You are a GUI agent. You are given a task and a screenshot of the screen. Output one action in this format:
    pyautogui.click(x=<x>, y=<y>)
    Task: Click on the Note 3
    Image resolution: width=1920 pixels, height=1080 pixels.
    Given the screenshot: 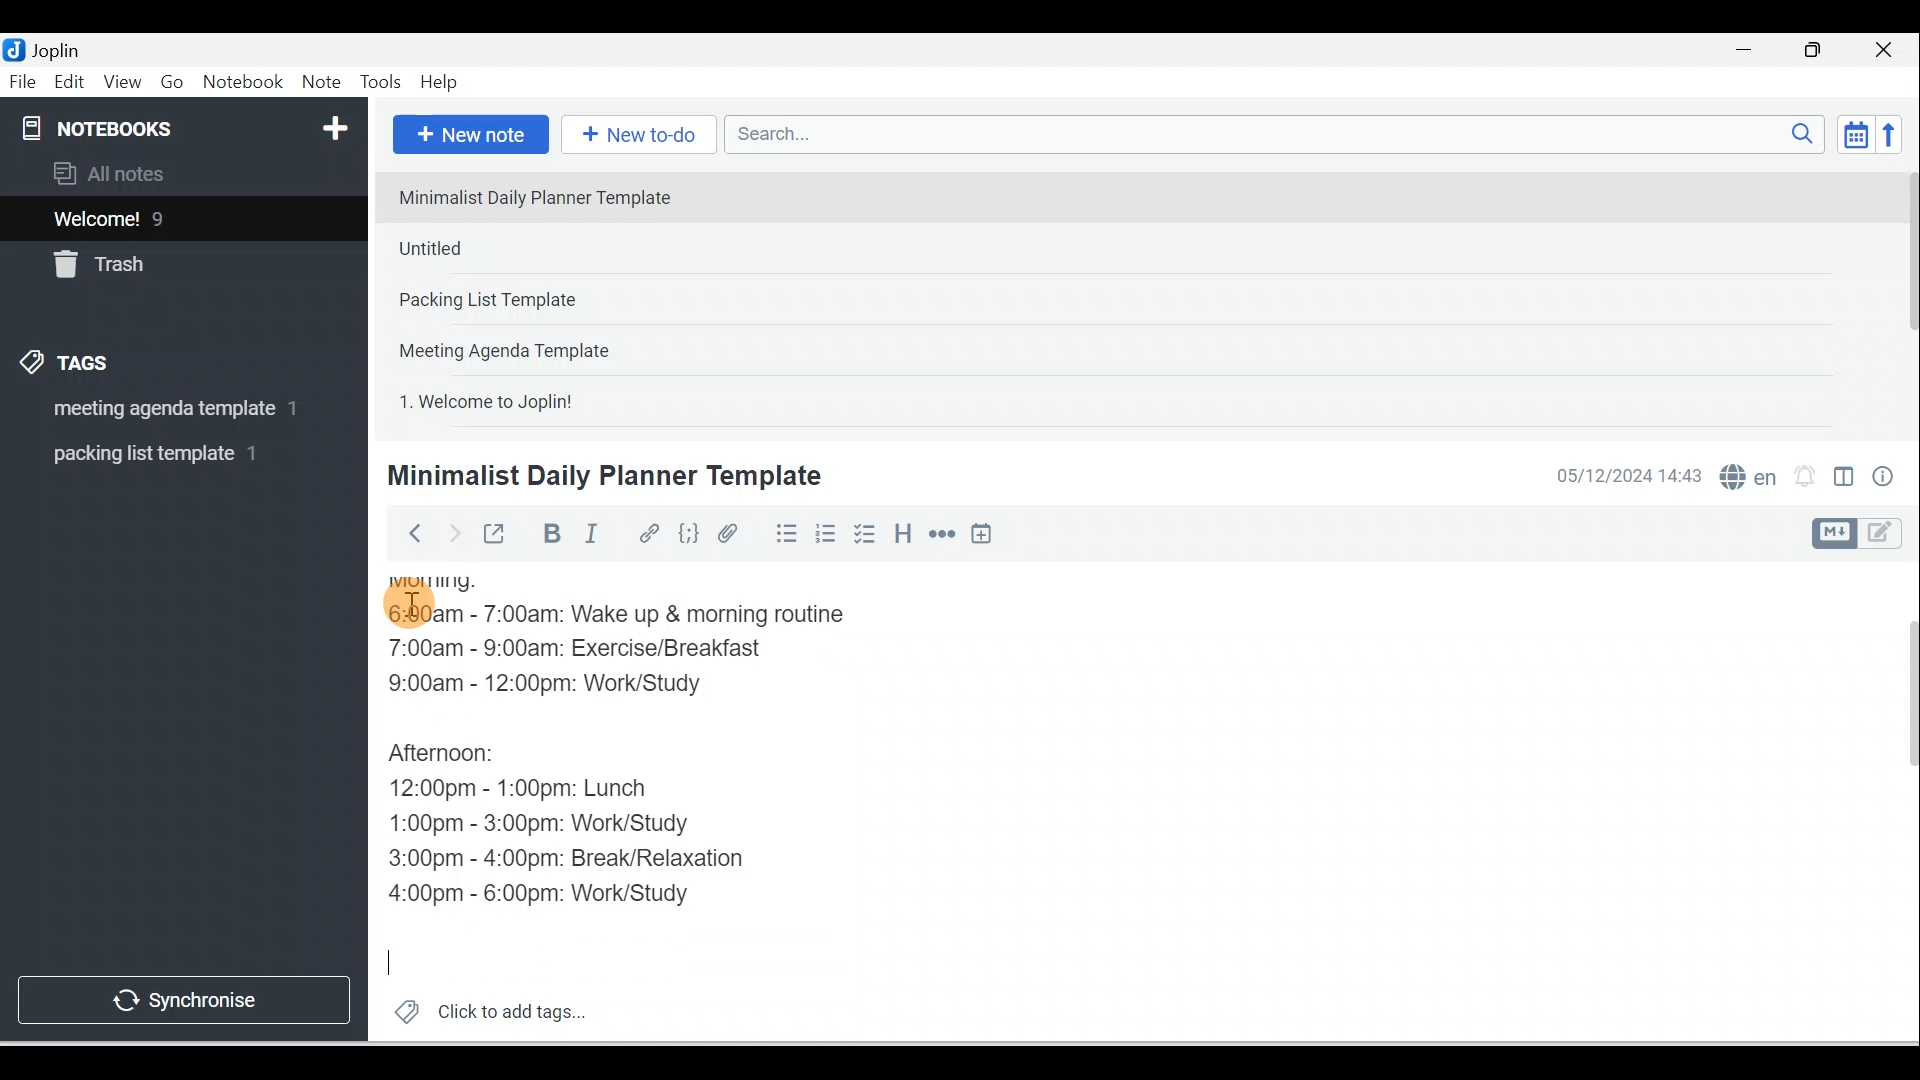 What is the action you would take?
    pyautogui.click(x=551, y=301)
    